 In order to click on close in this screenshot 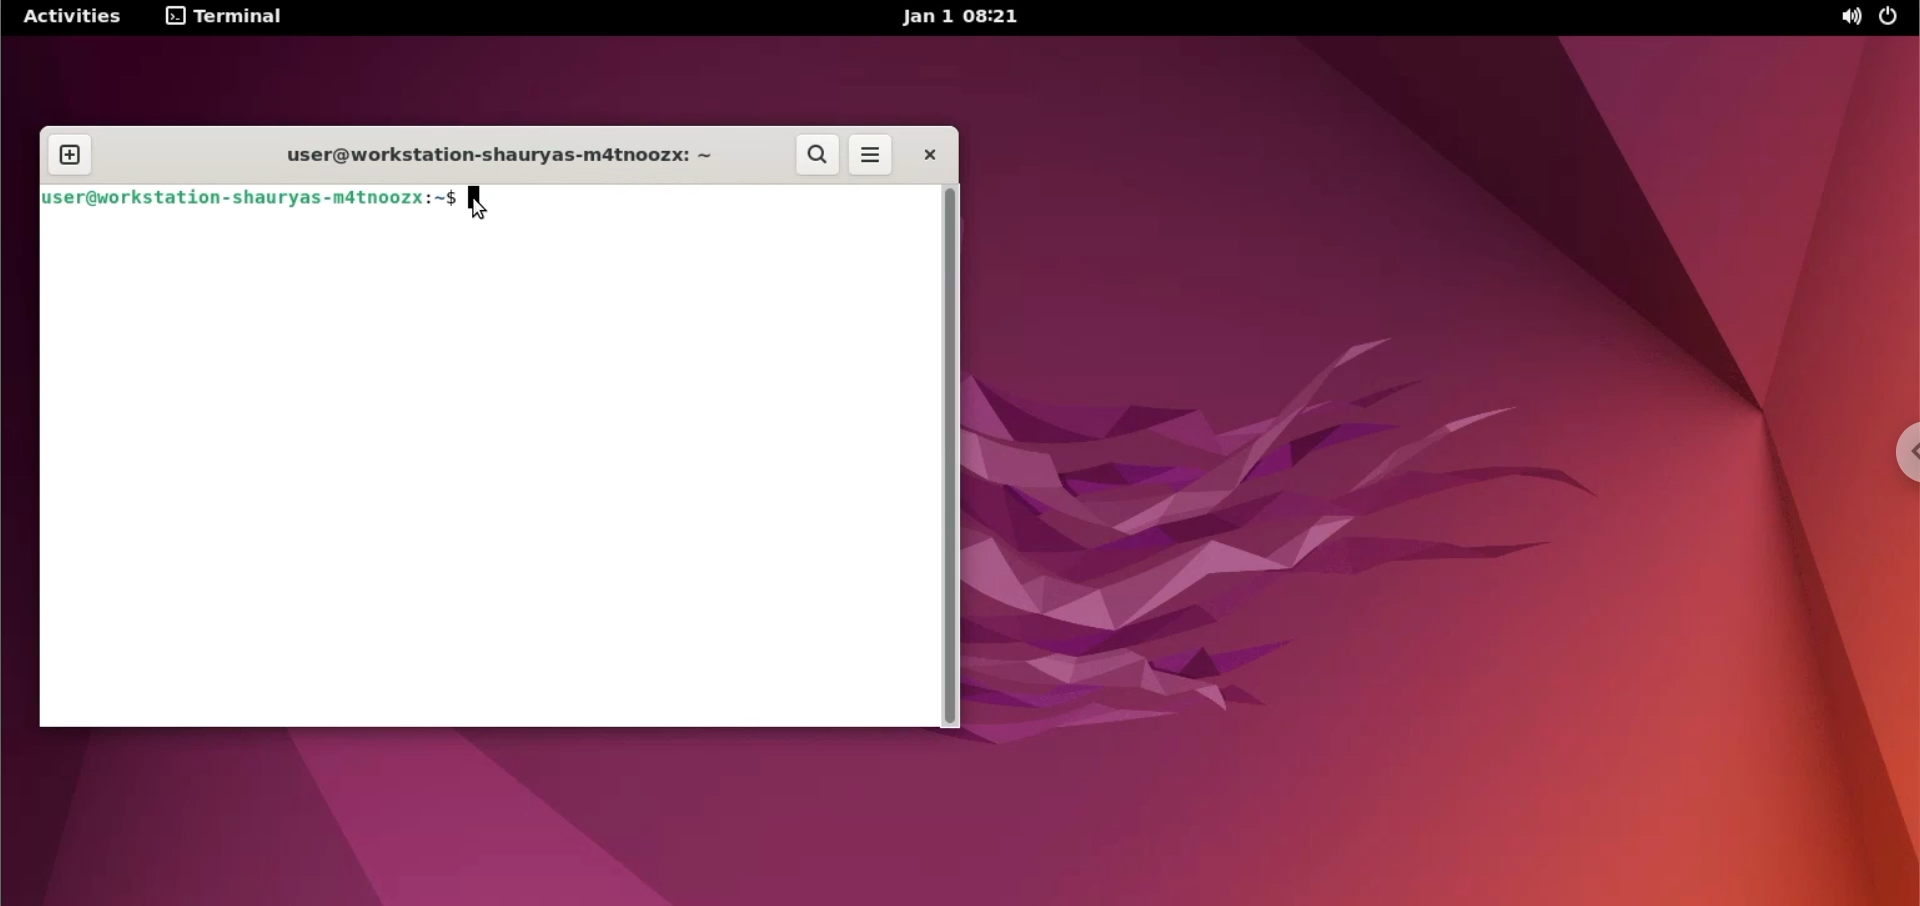, I will do `click(921, 154)`.